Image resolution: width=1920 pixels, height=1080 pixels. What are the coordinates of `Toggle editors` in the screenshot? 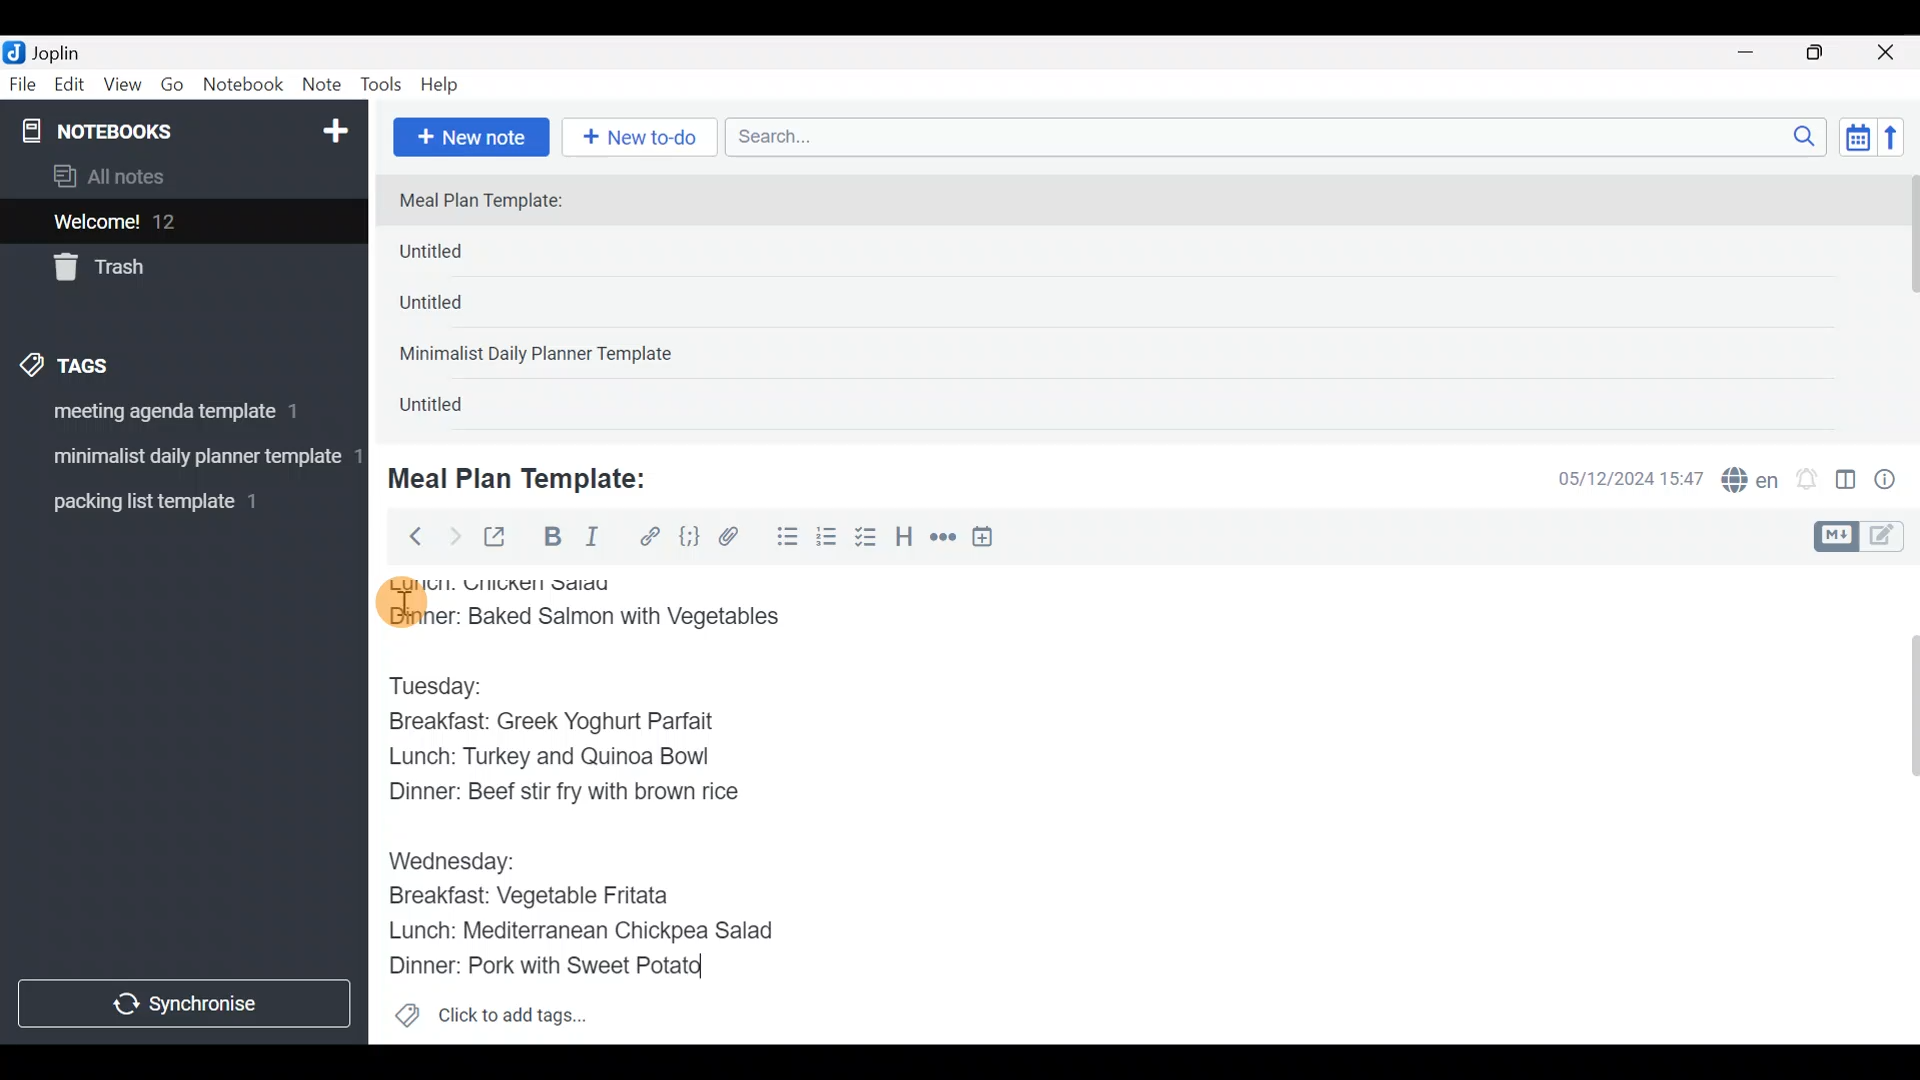 It's located at (1864, 534).